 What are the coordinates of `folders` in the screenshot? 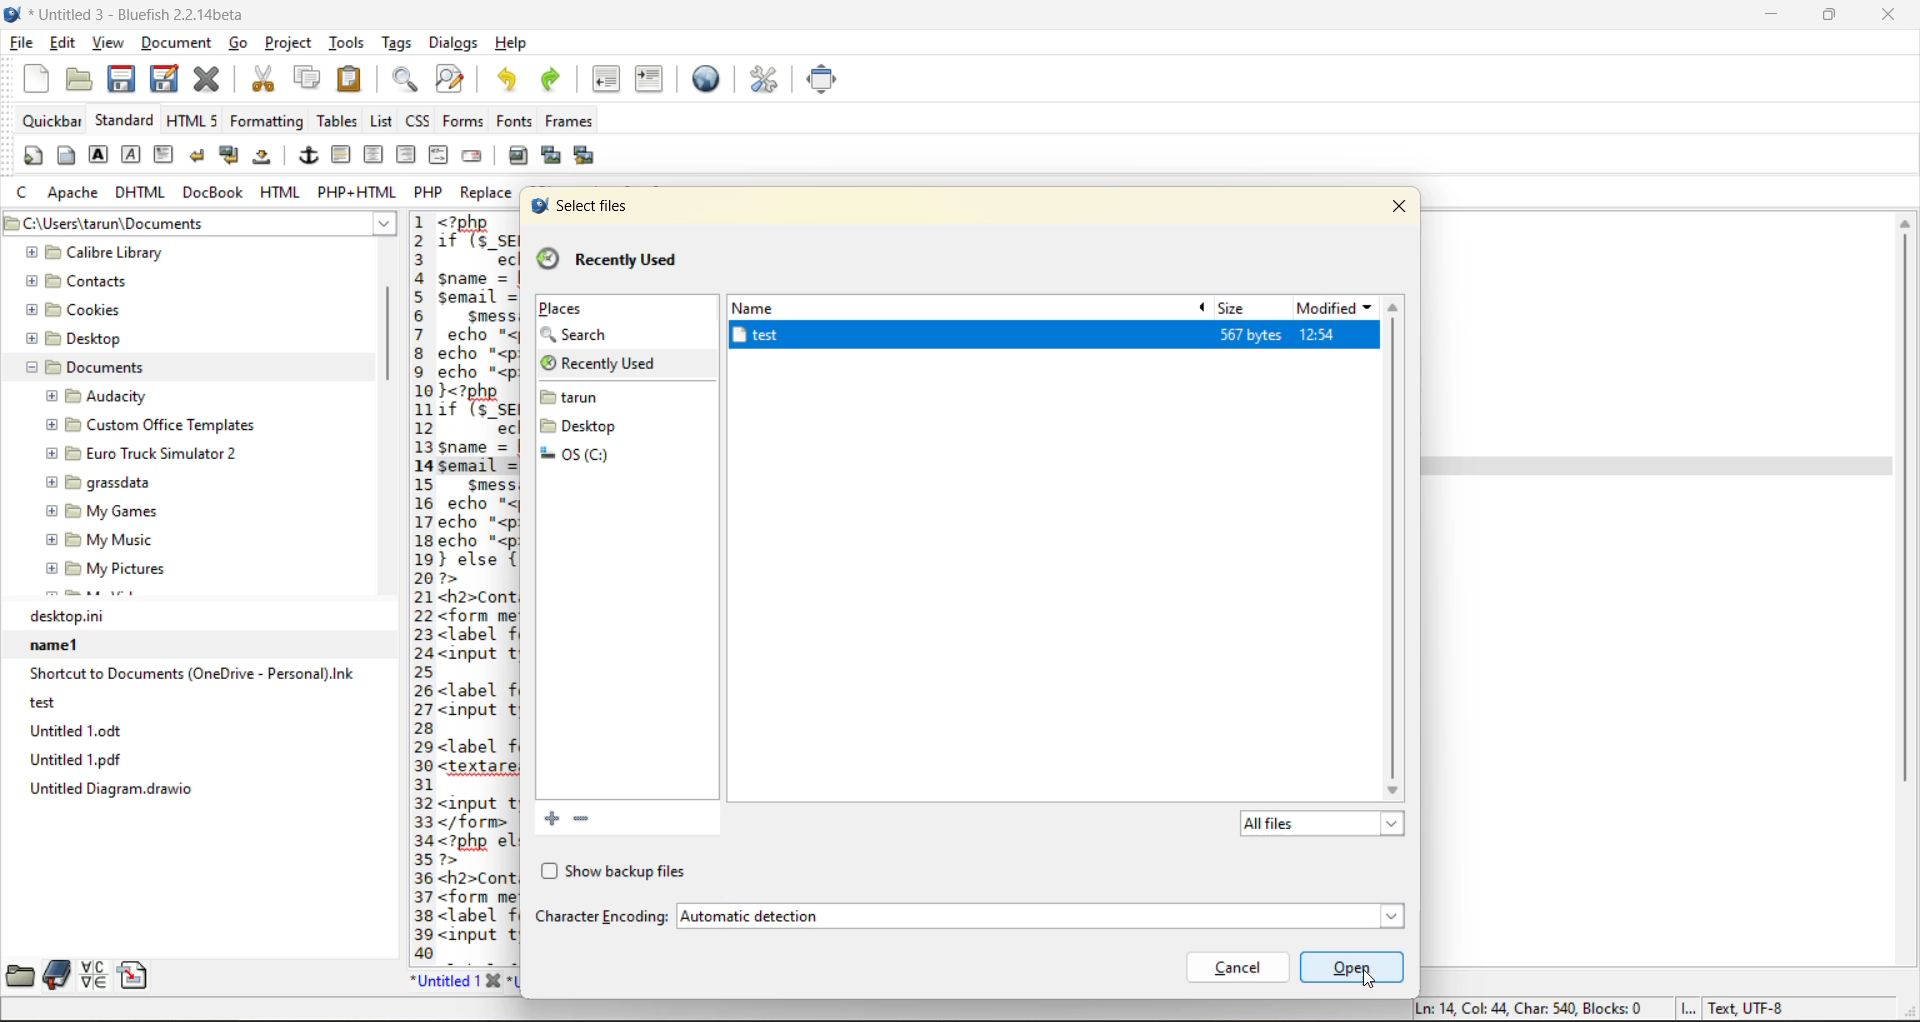 It's located at (587, 440).